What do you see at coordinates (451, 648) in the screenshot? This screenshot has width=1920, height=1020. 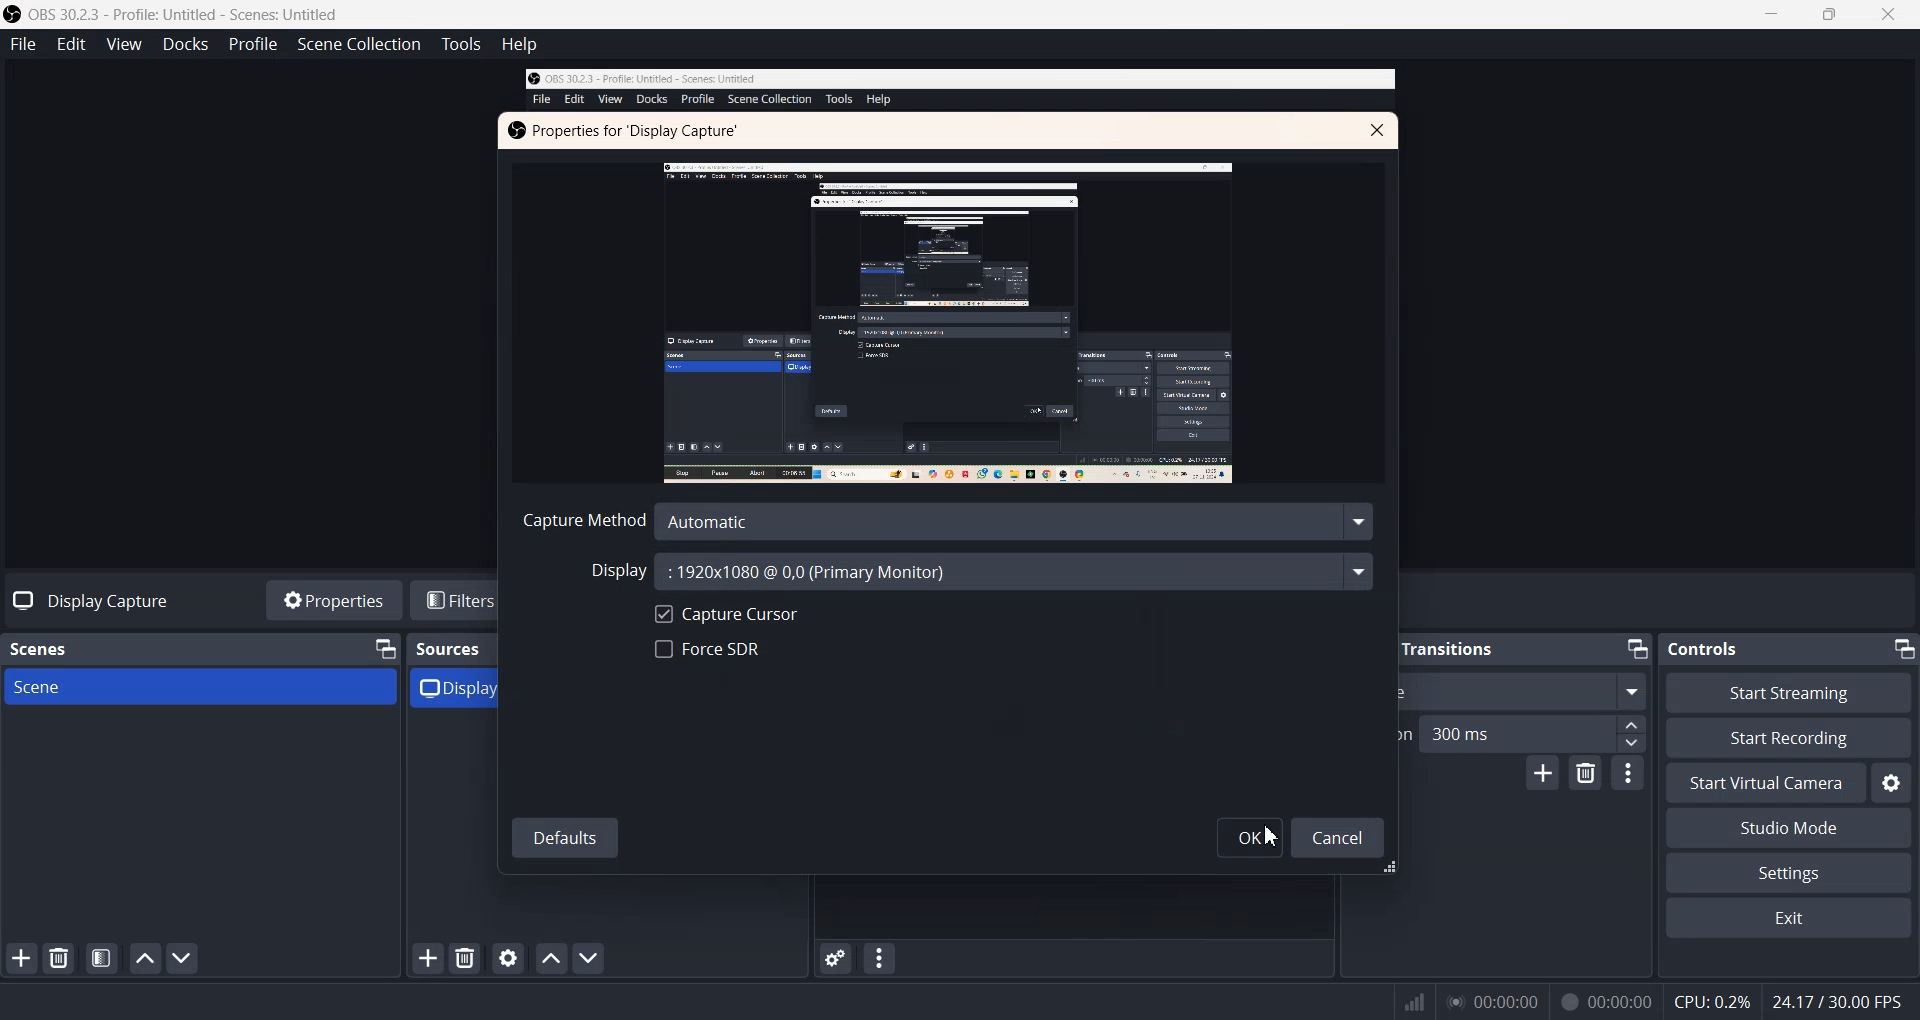 I see `Sources` at bounding box center [451, 648].